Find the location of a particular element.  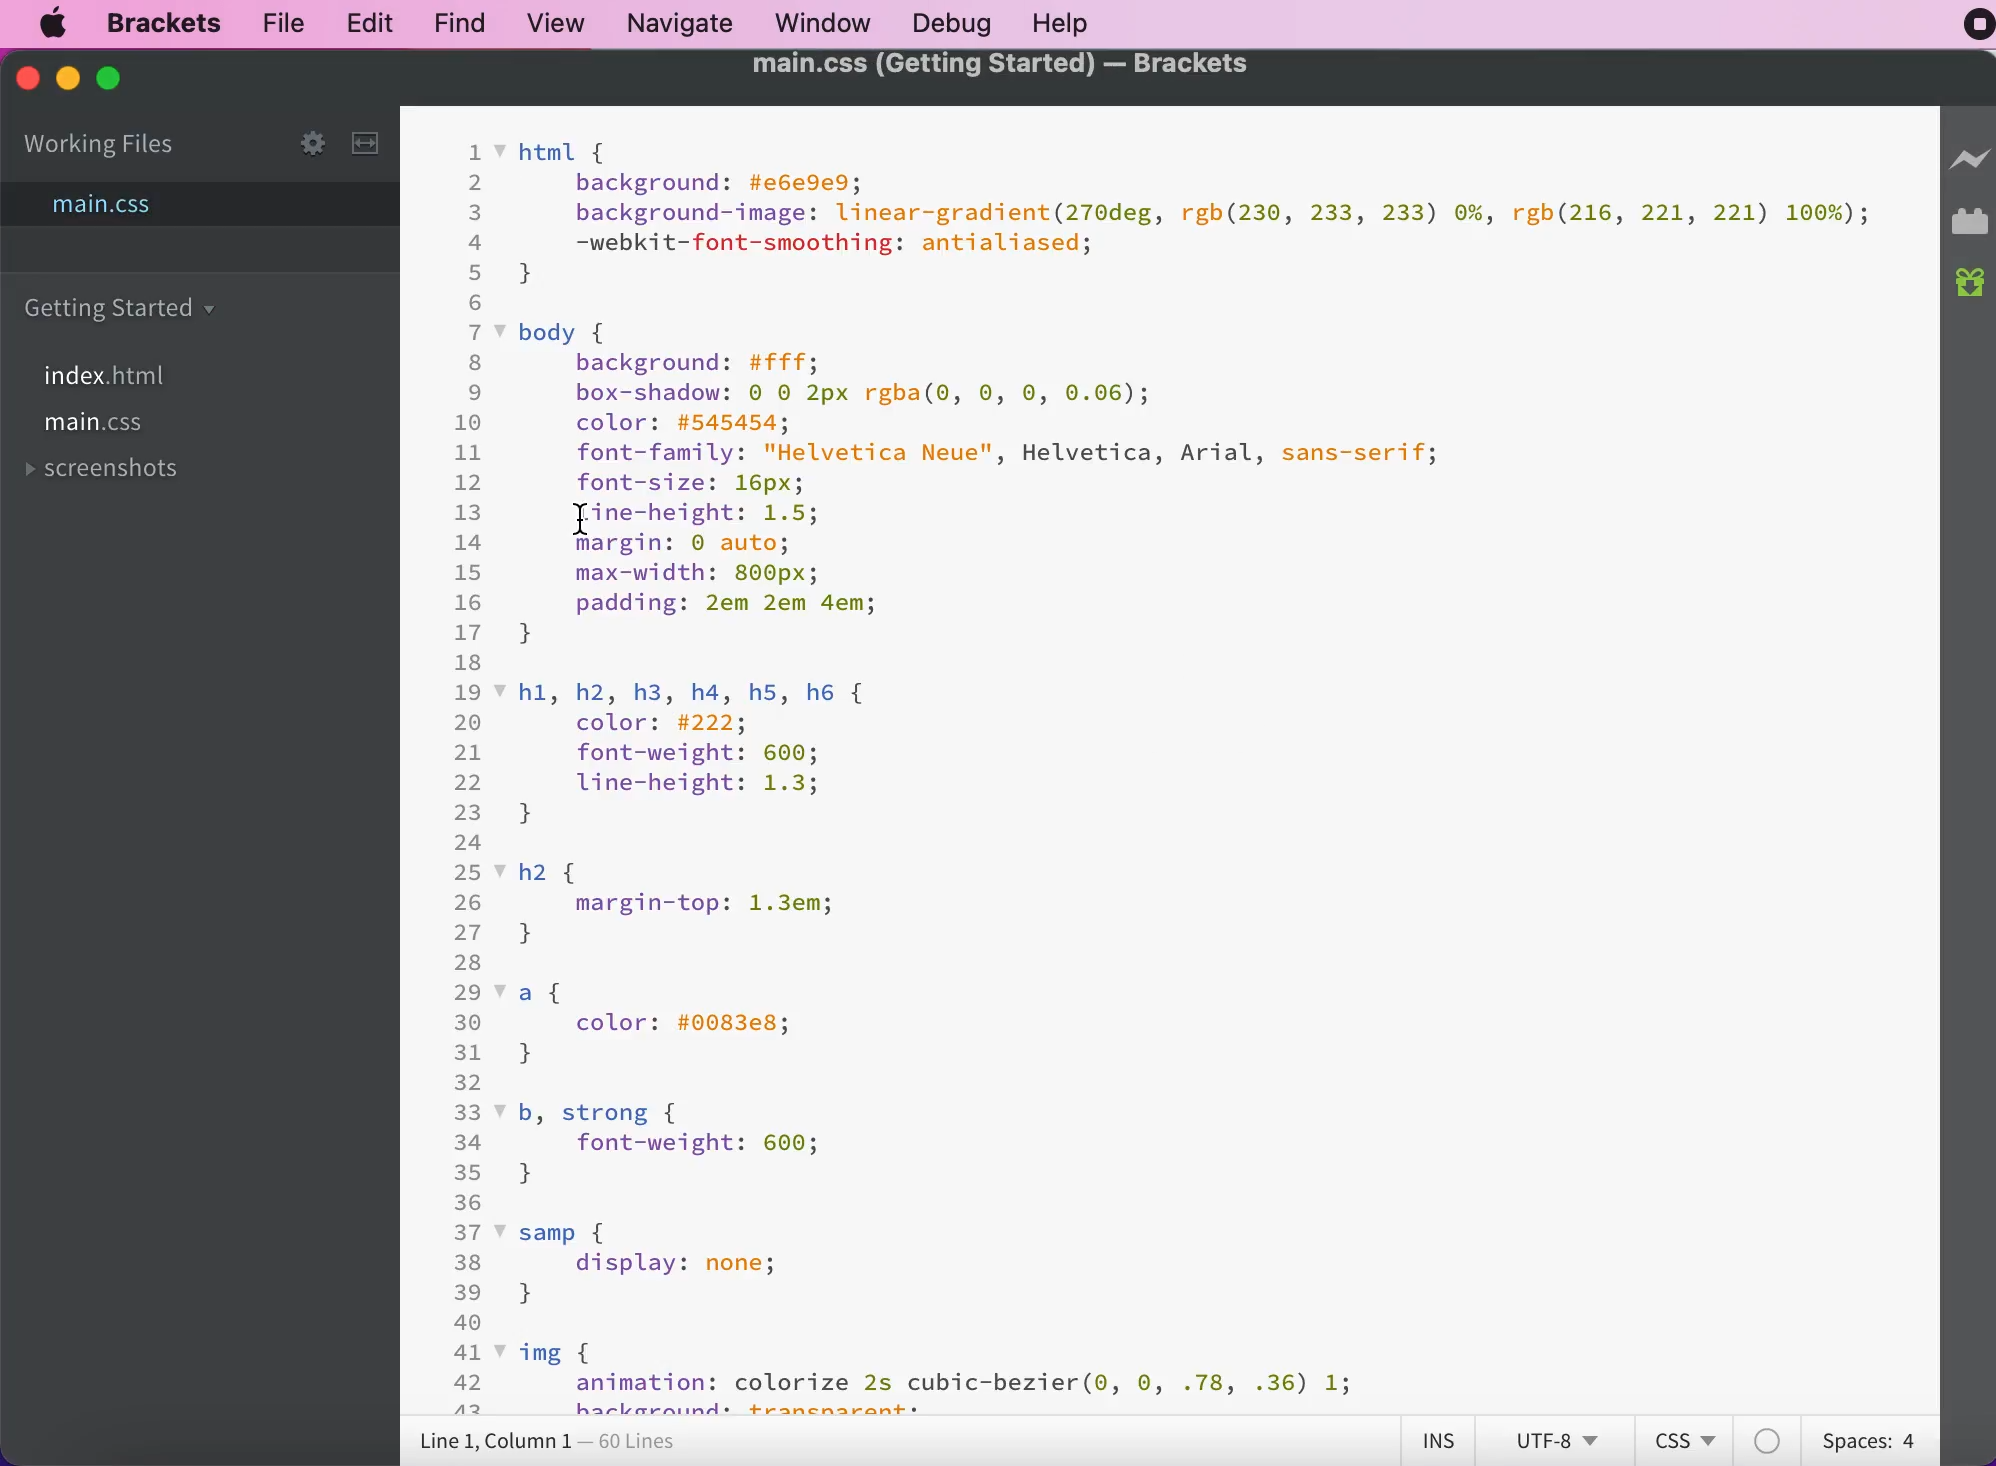

cursor is located at coordinates (582, 518).